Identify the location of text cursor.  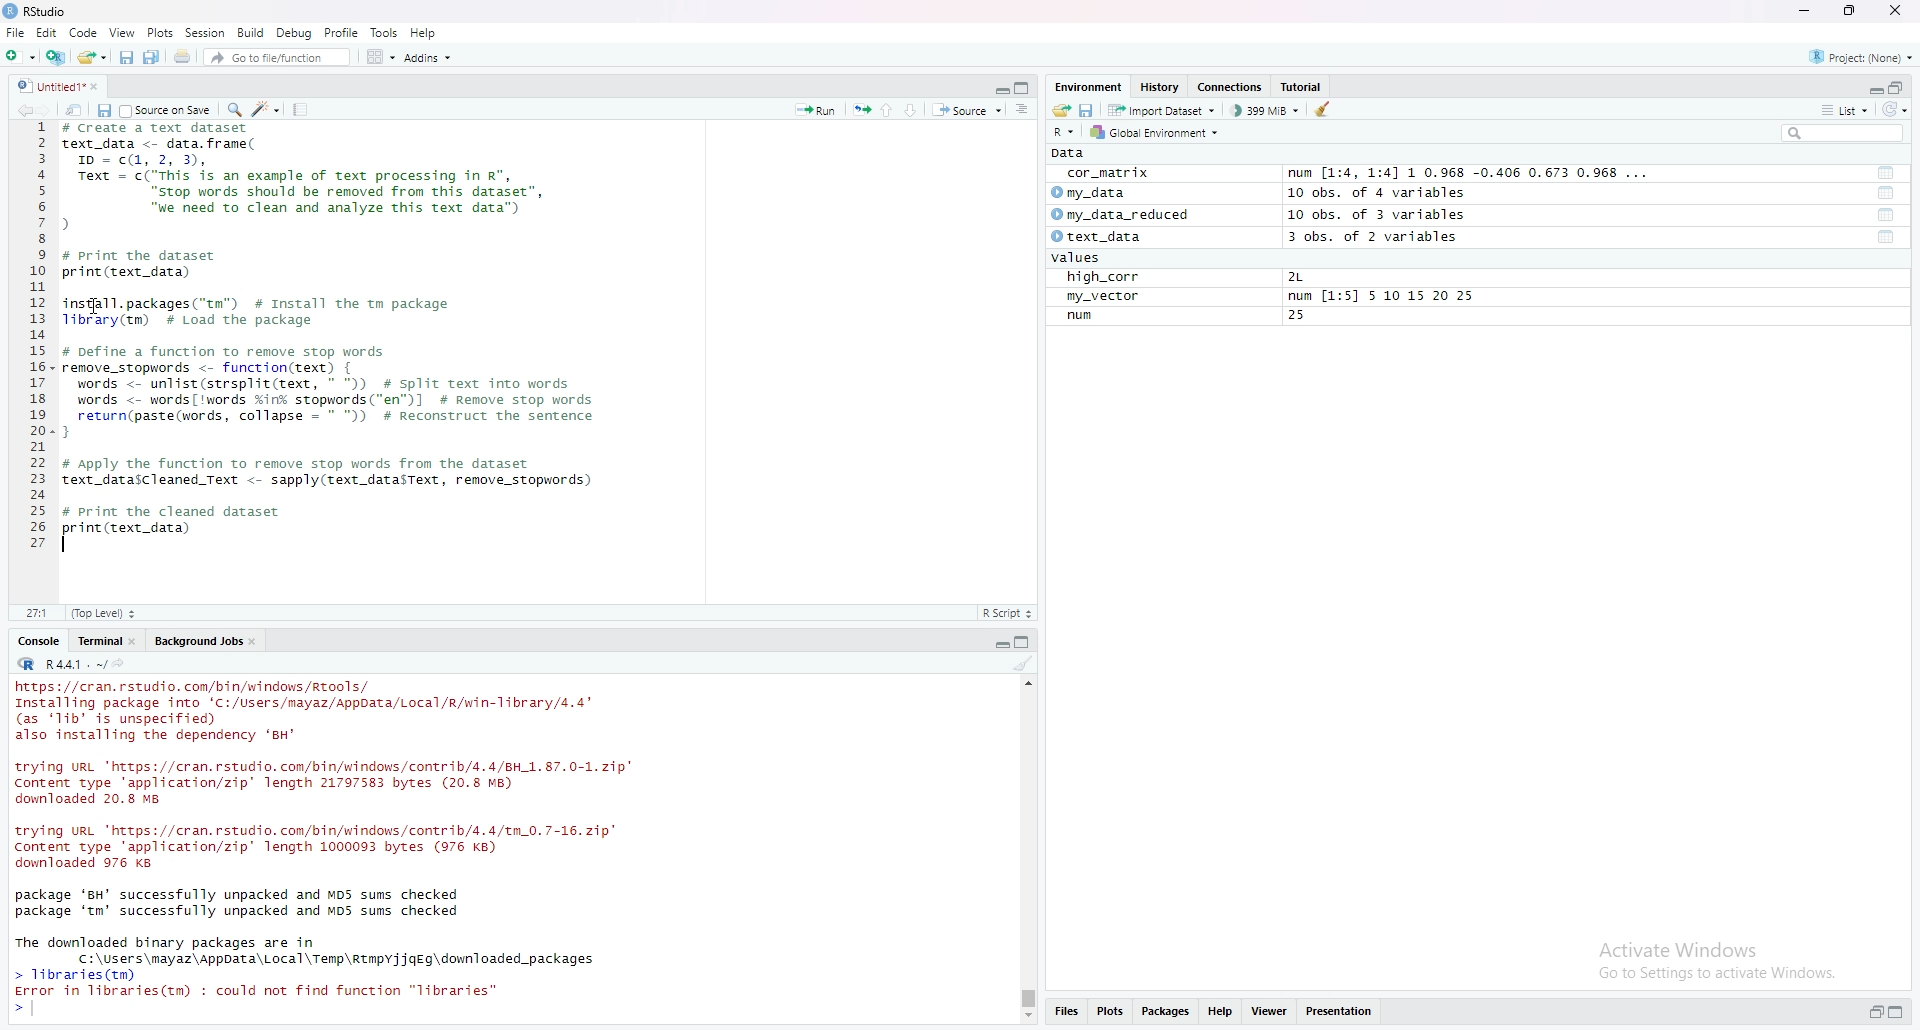
(32, 1008).